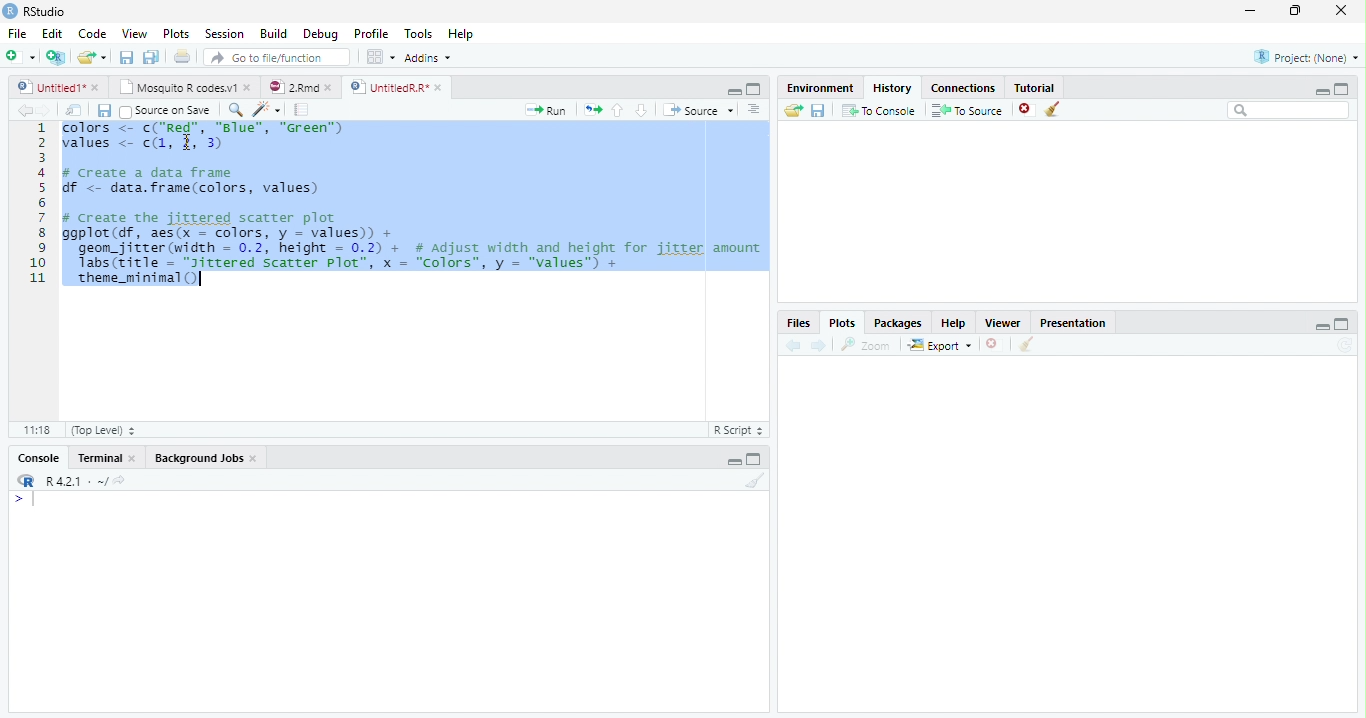 This screenshot has width=1366, height=718. I want to click on UntitledR.R*, so click(388, 88).